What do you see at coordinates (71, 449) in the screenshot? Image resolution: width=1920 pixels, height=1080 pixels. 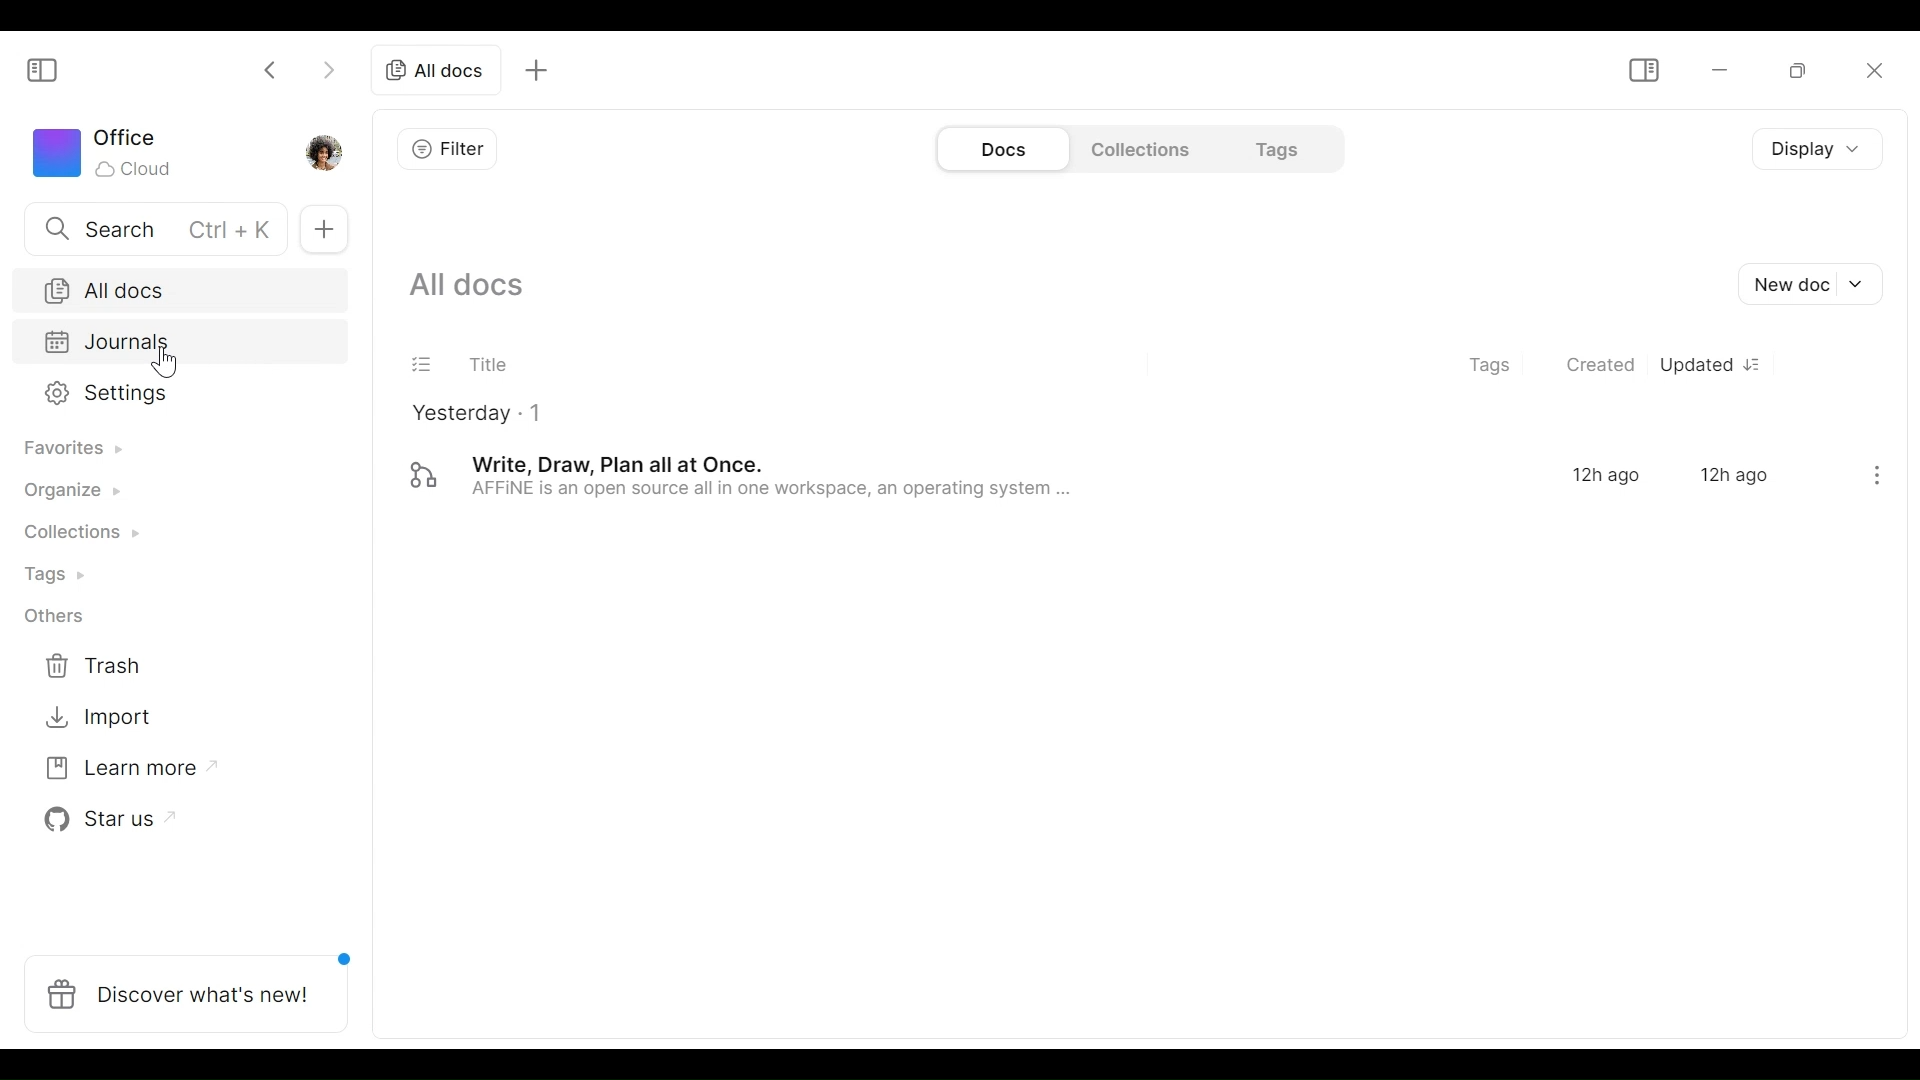 I see `Favorites` at bounding box center [71, 449].